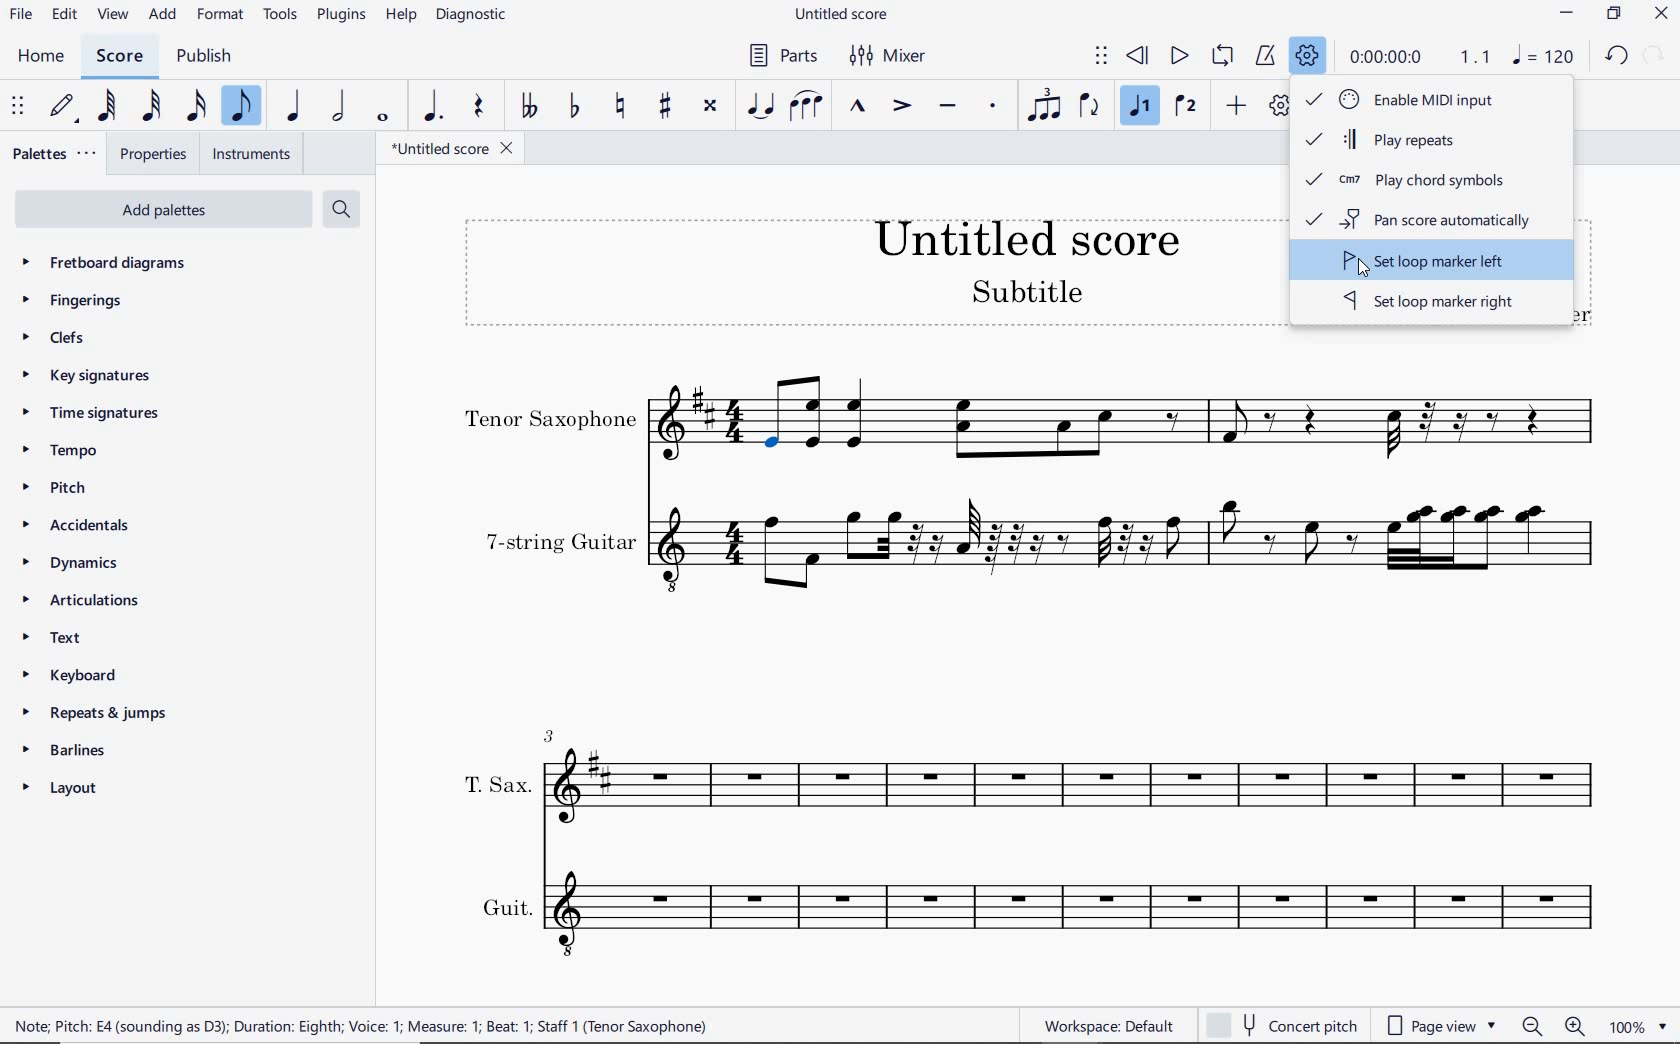 The height and width of the screenshot is (1044, 1680). Describe the element at coordinates (67, 673) in the screenshot. I see `KEYBOARD` at that location.